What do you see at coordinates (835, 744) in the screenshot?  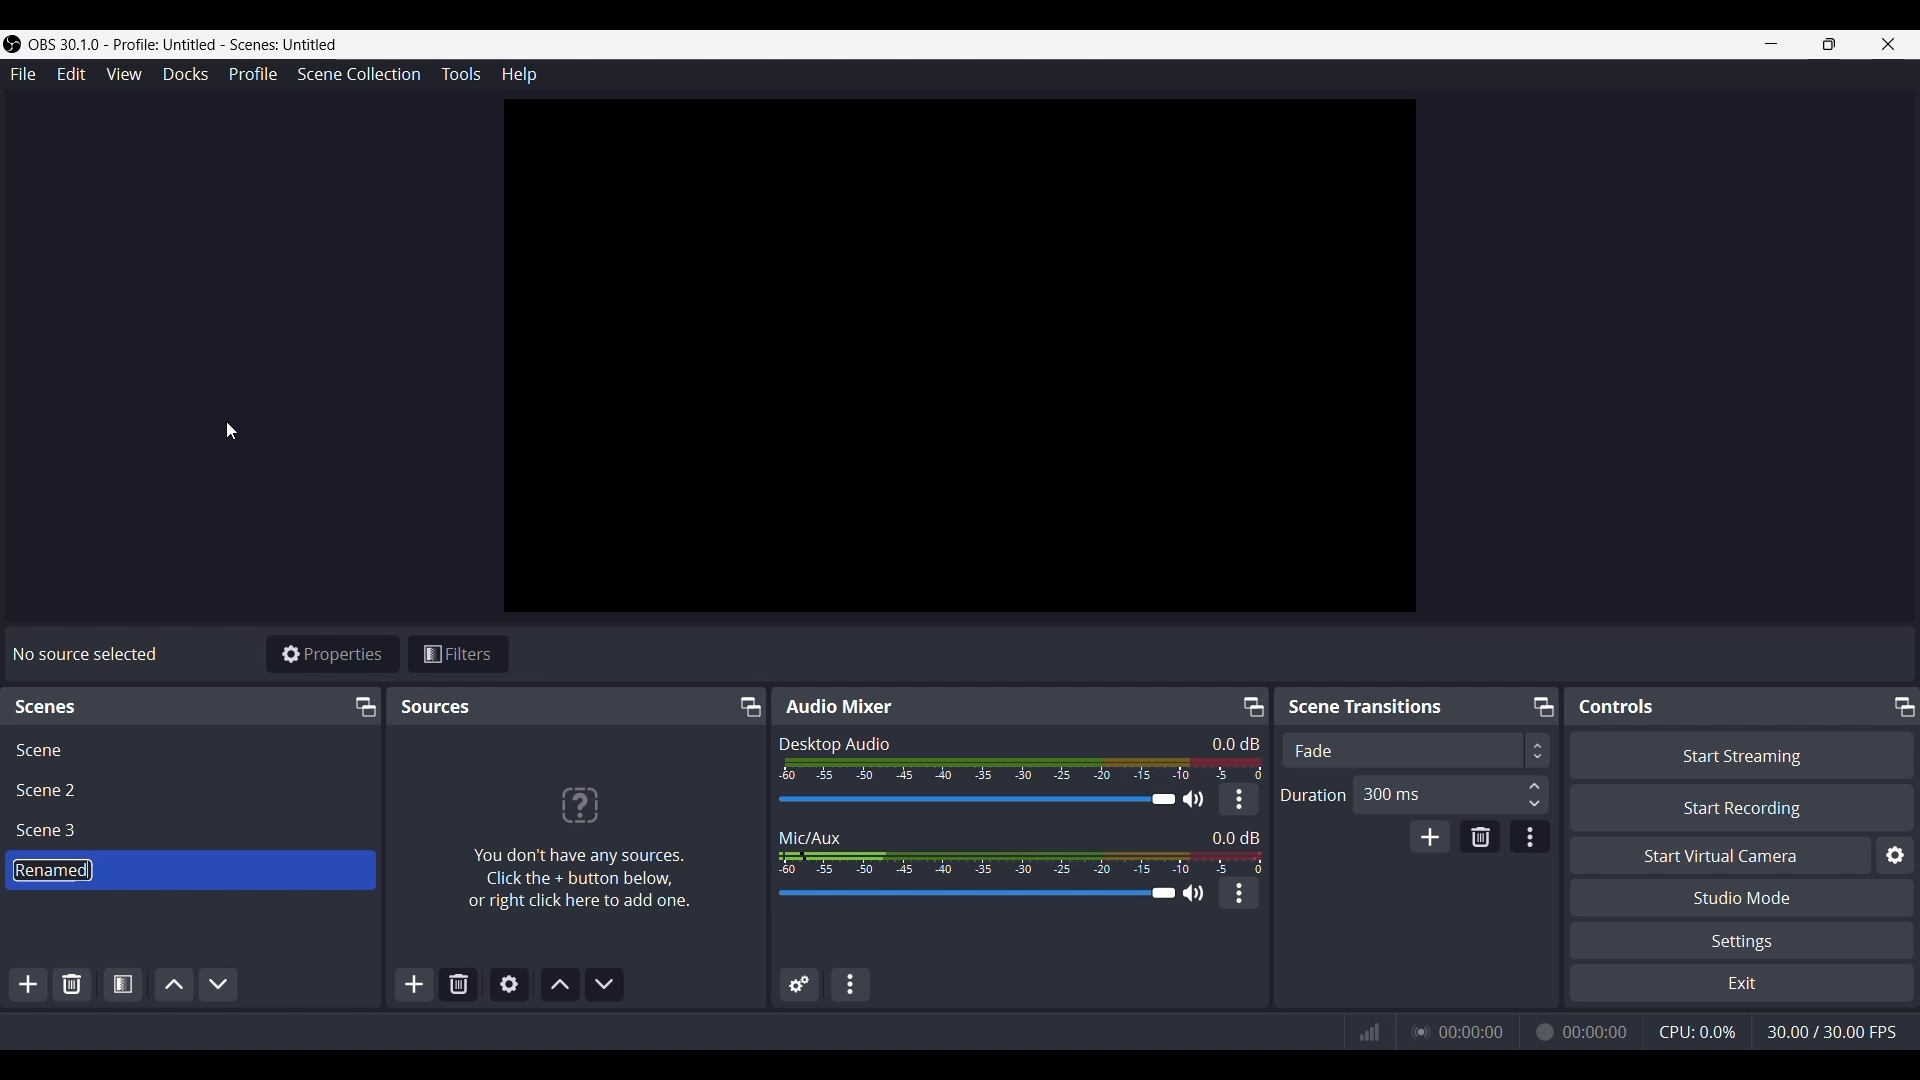 I see `Desktop Audio` at bounding box center [835, 744].